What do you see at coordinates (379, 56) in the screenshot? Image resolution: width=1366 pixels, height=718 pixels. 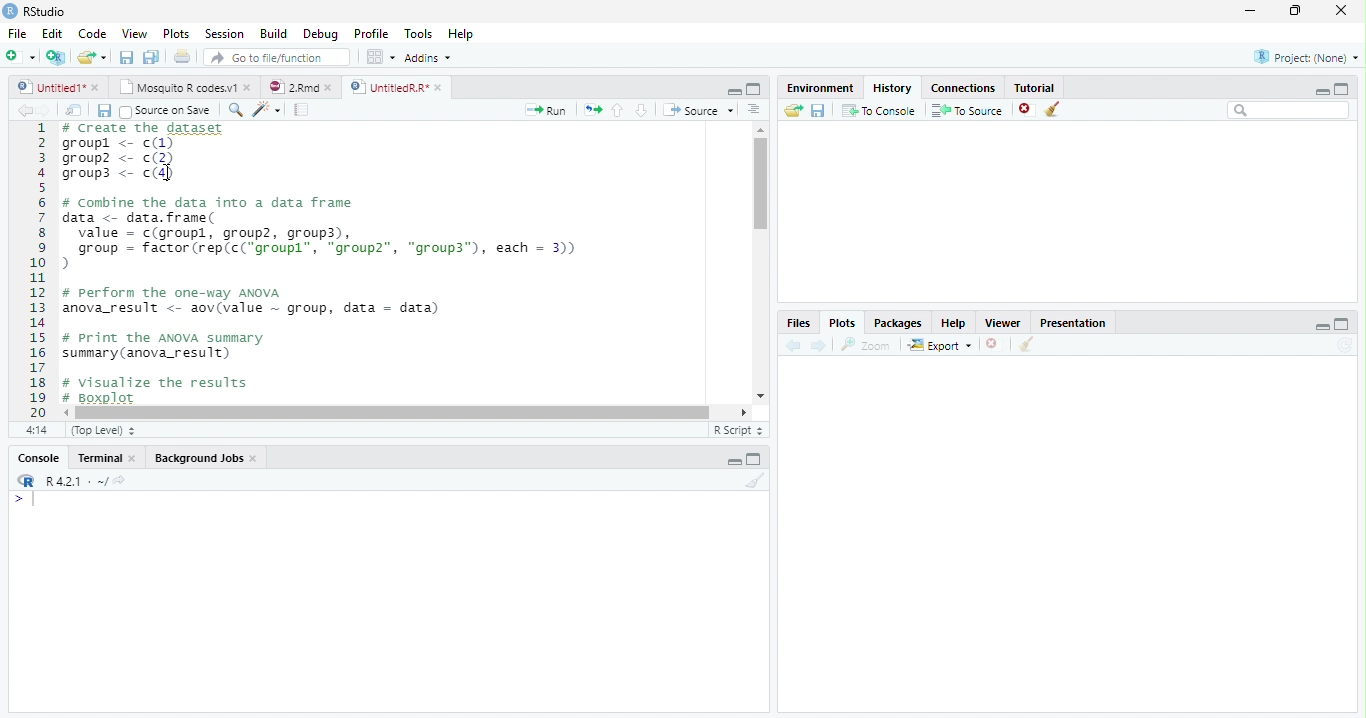 I see `Workspace pane` at bounding box center [379, 56].